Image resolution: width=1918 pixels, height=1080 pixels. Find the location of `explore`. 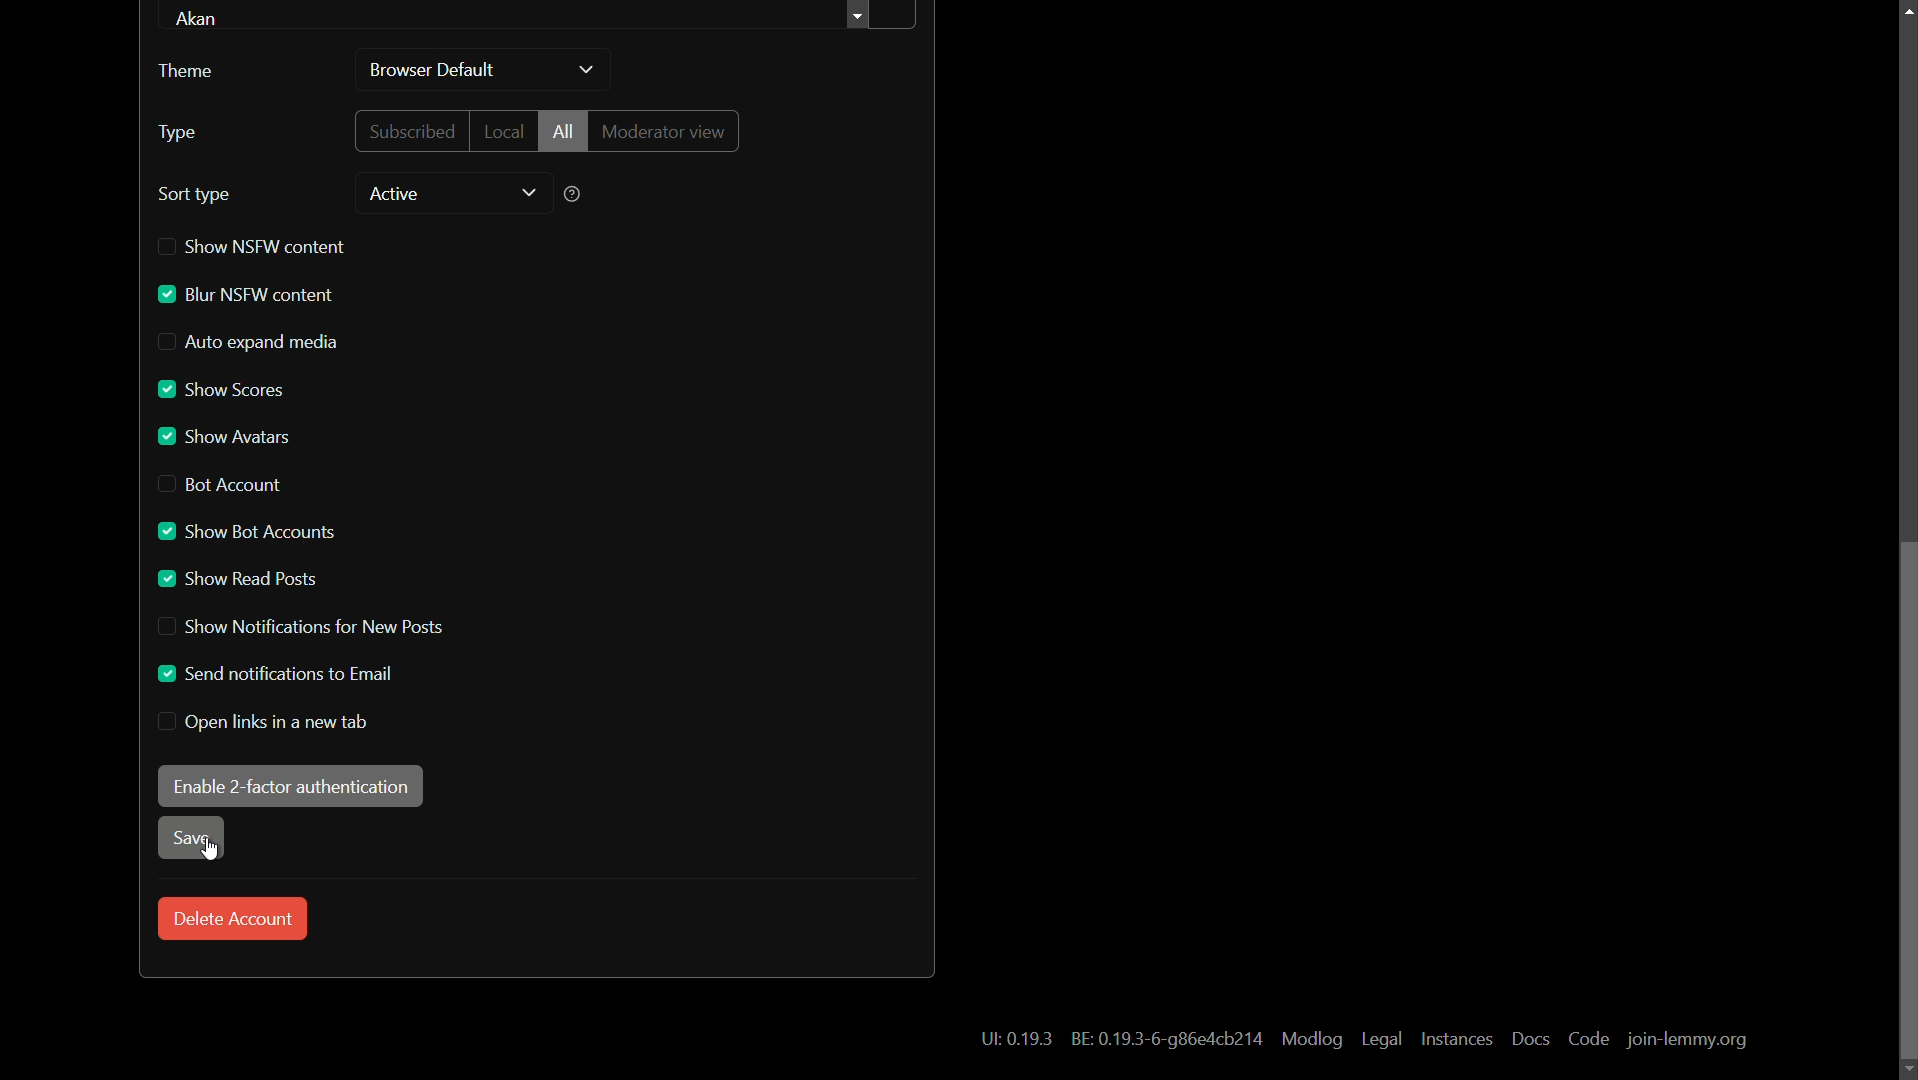

explore is located at coordinates (861, 18).